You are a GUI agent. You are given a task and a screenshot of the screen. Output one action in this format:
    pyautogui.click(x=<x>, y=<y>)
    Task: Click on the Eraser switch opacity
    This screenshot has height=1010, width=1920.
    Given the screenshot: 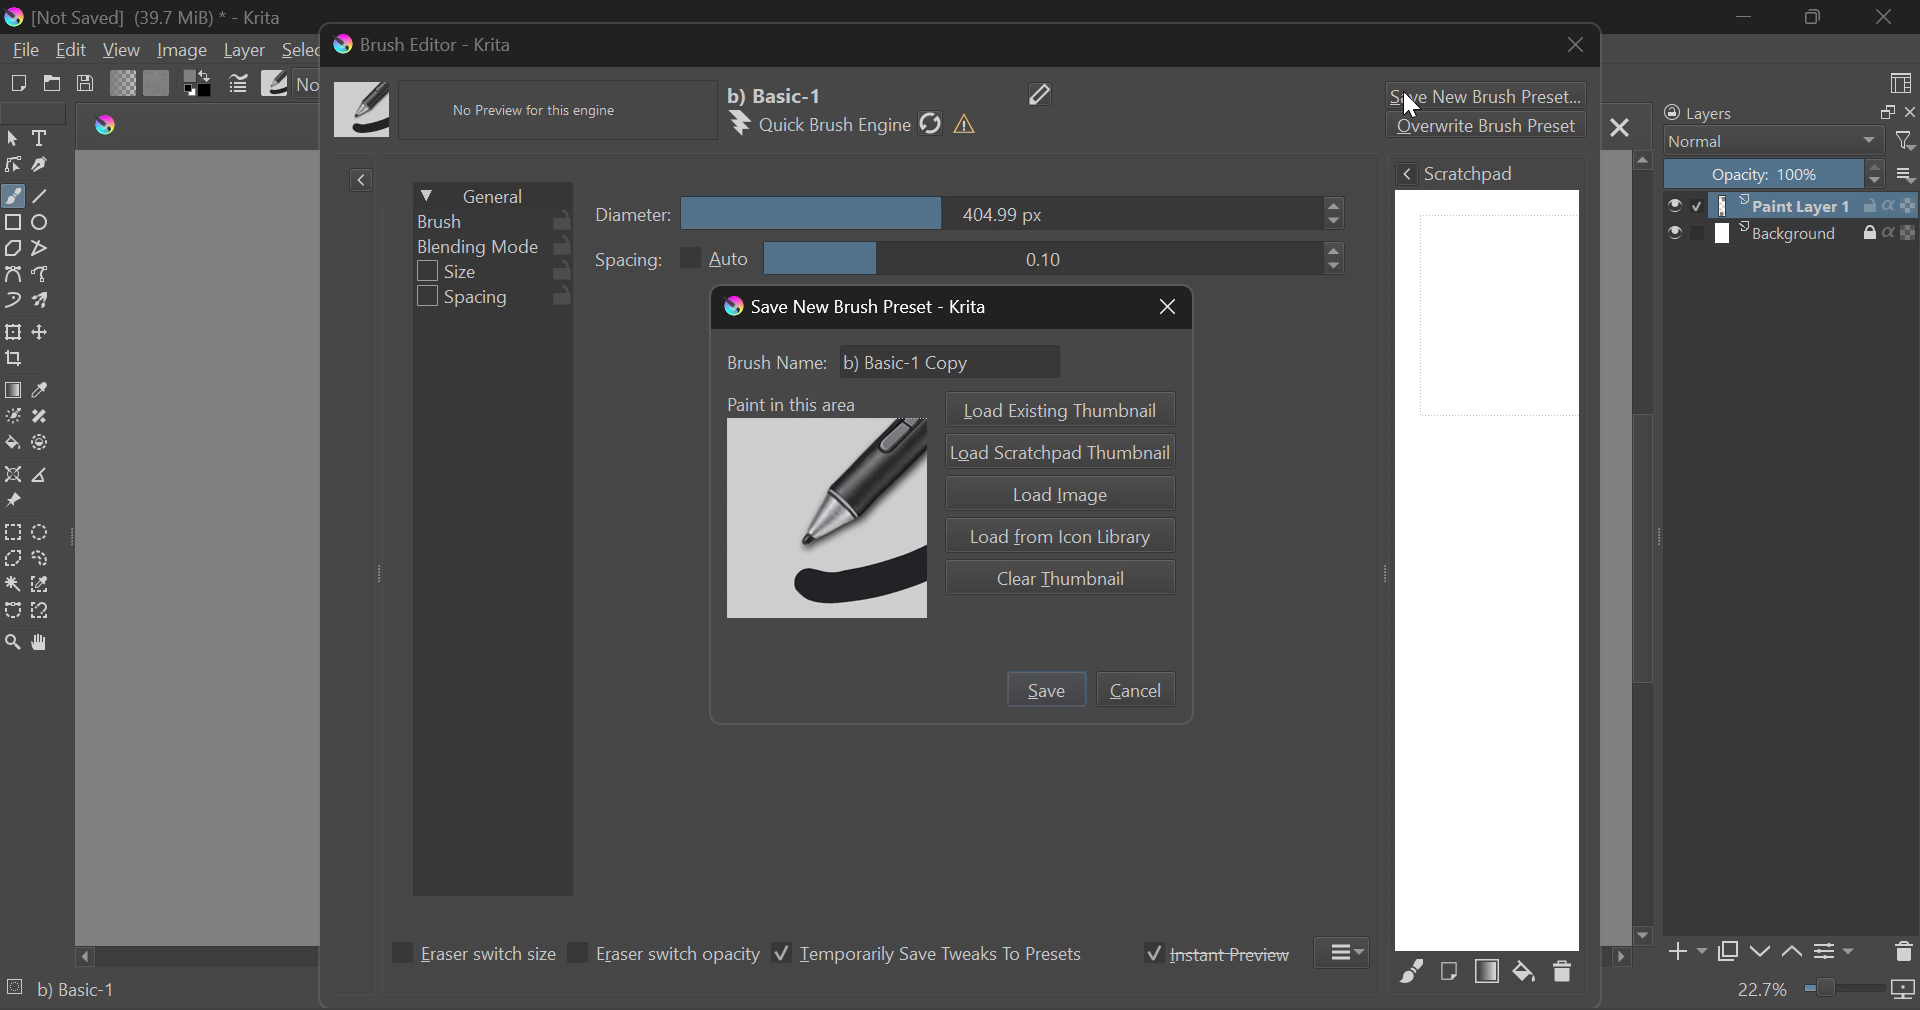 What is the action you would take?
    pyautogui.click(x=666, y=955)
    